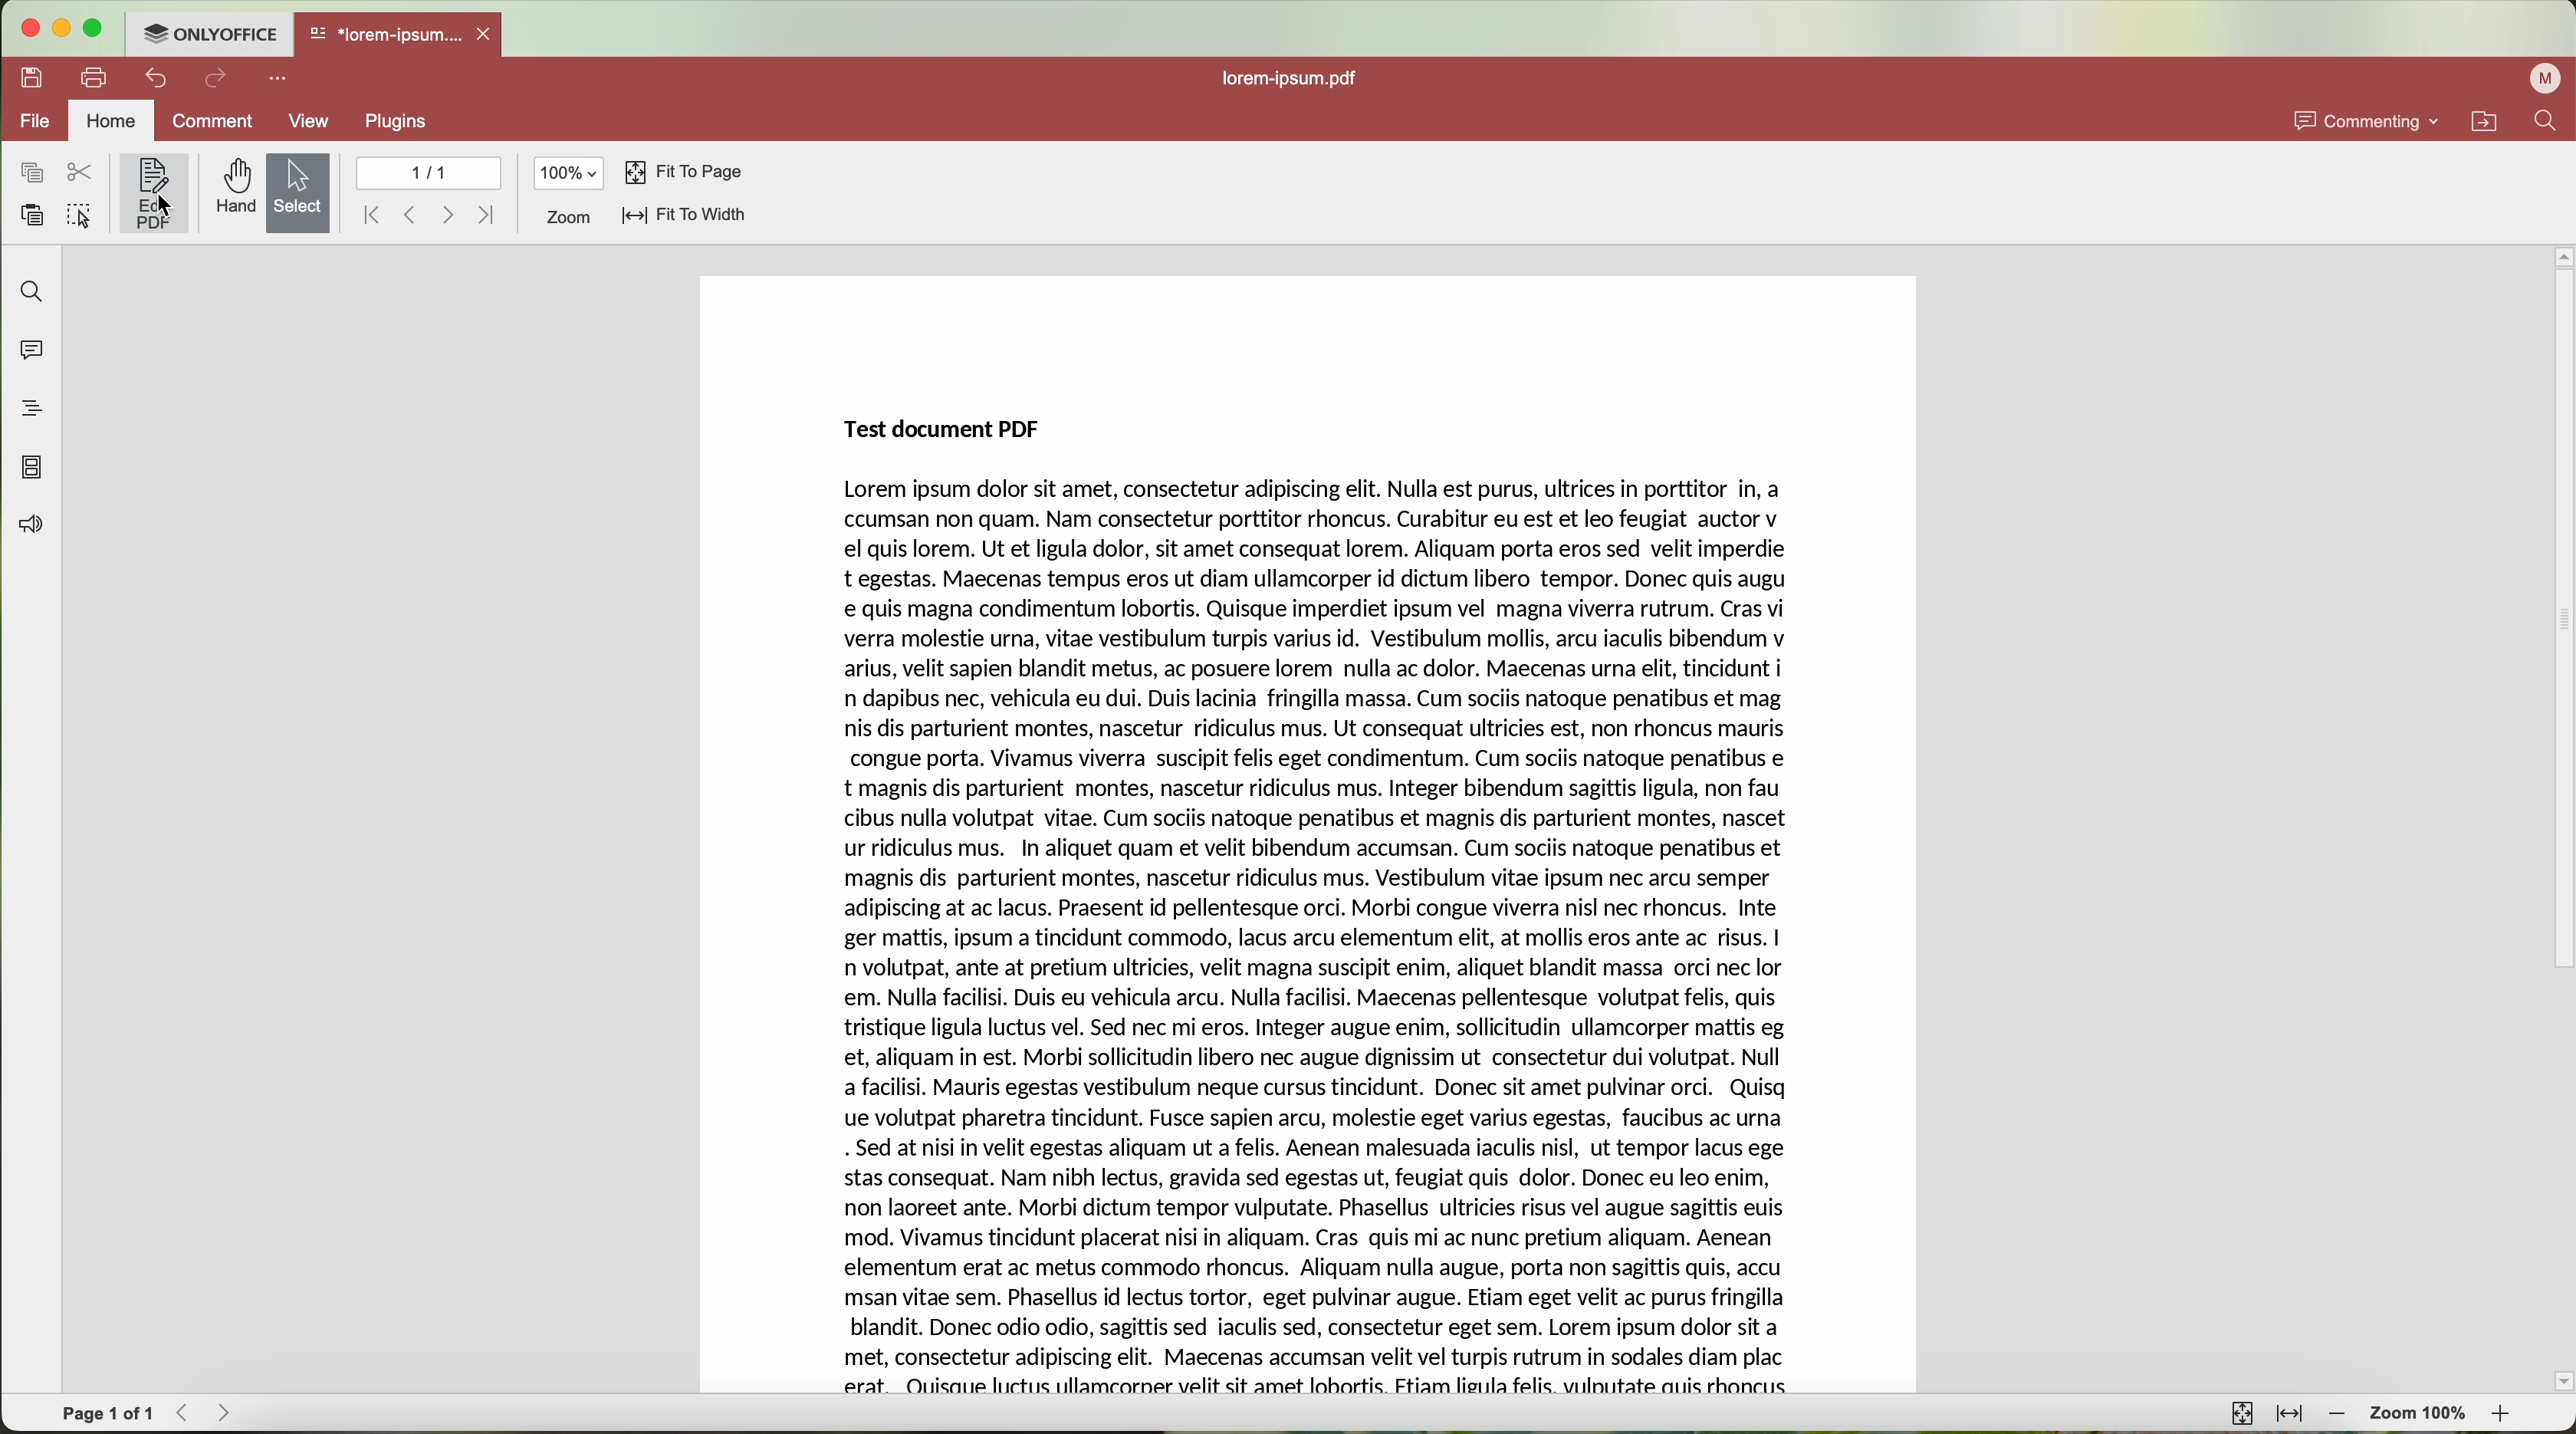  Describe the element at coordinates (2363, 119) in the screenshot. I see `commenting` at that location.